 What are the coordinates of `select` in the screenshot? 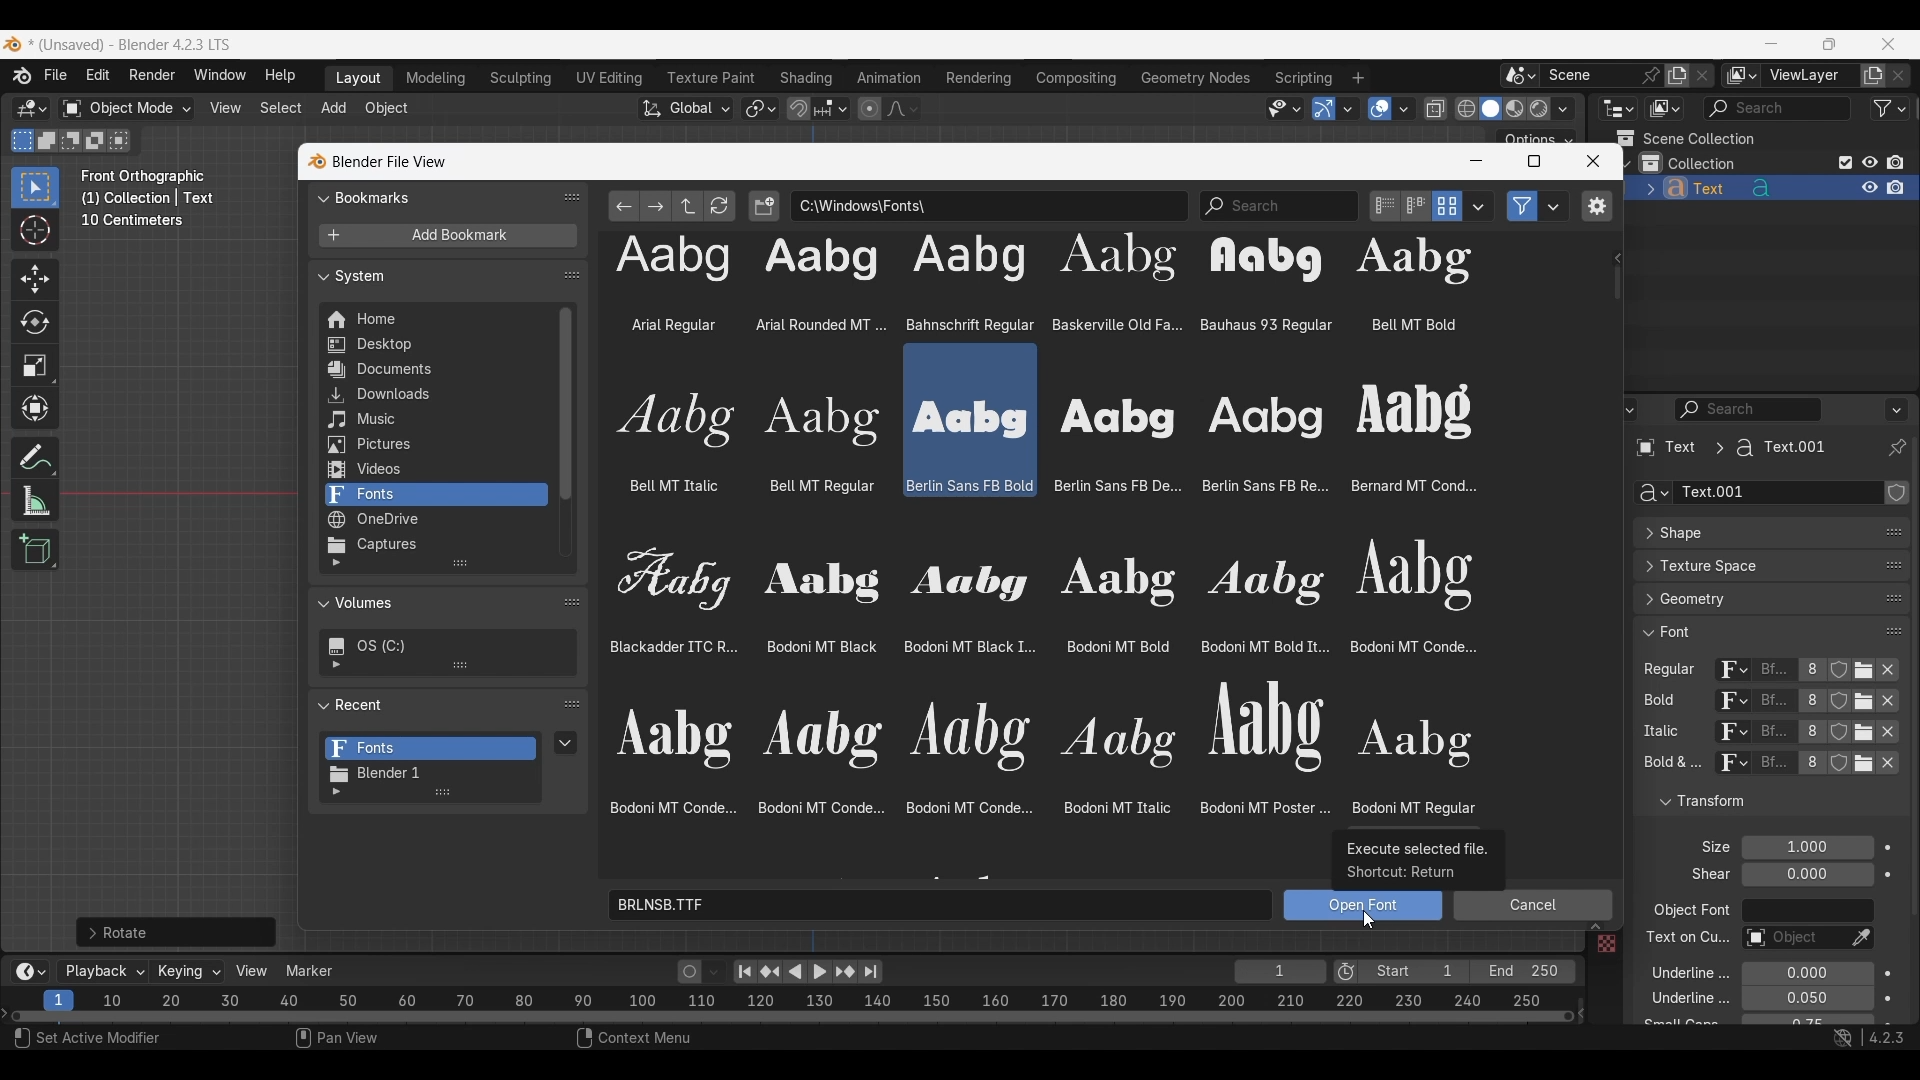 It's located at (123, 140).